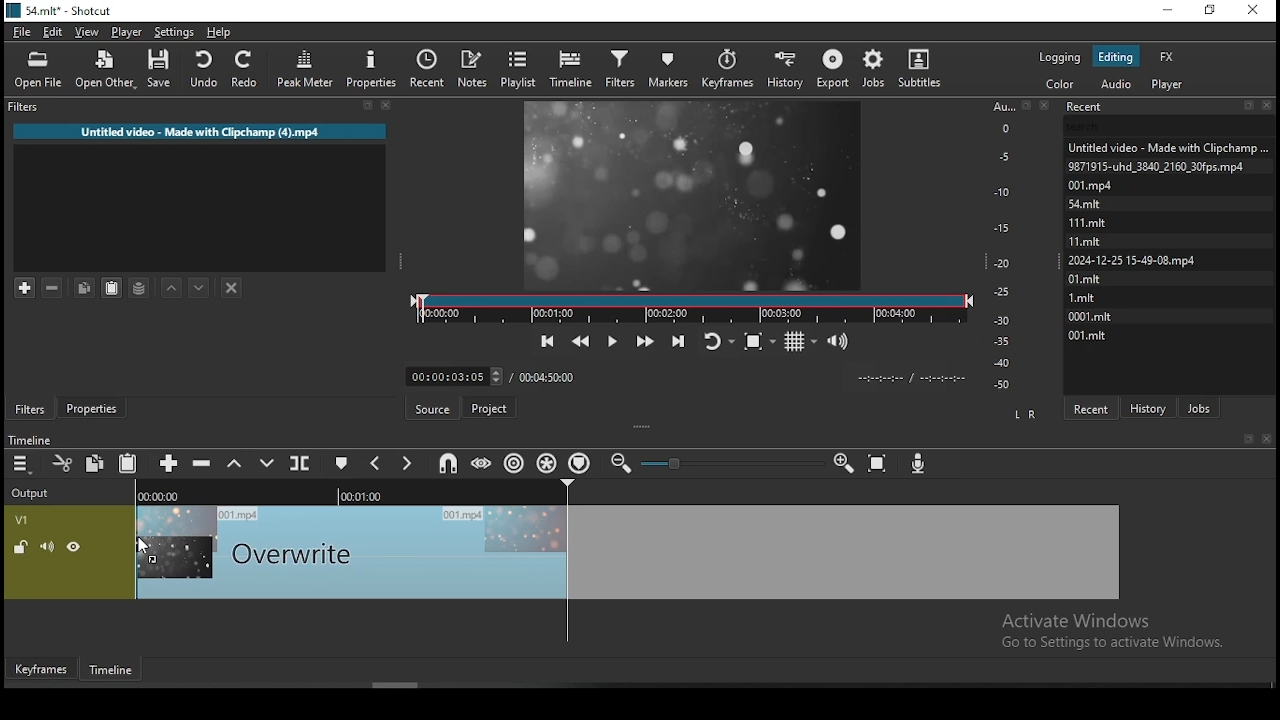 Image resolution: width=1280 pixels, height=720 pixels. Describe the element at coordinates (169, 462) in the screenshot. I see `append` at that location.